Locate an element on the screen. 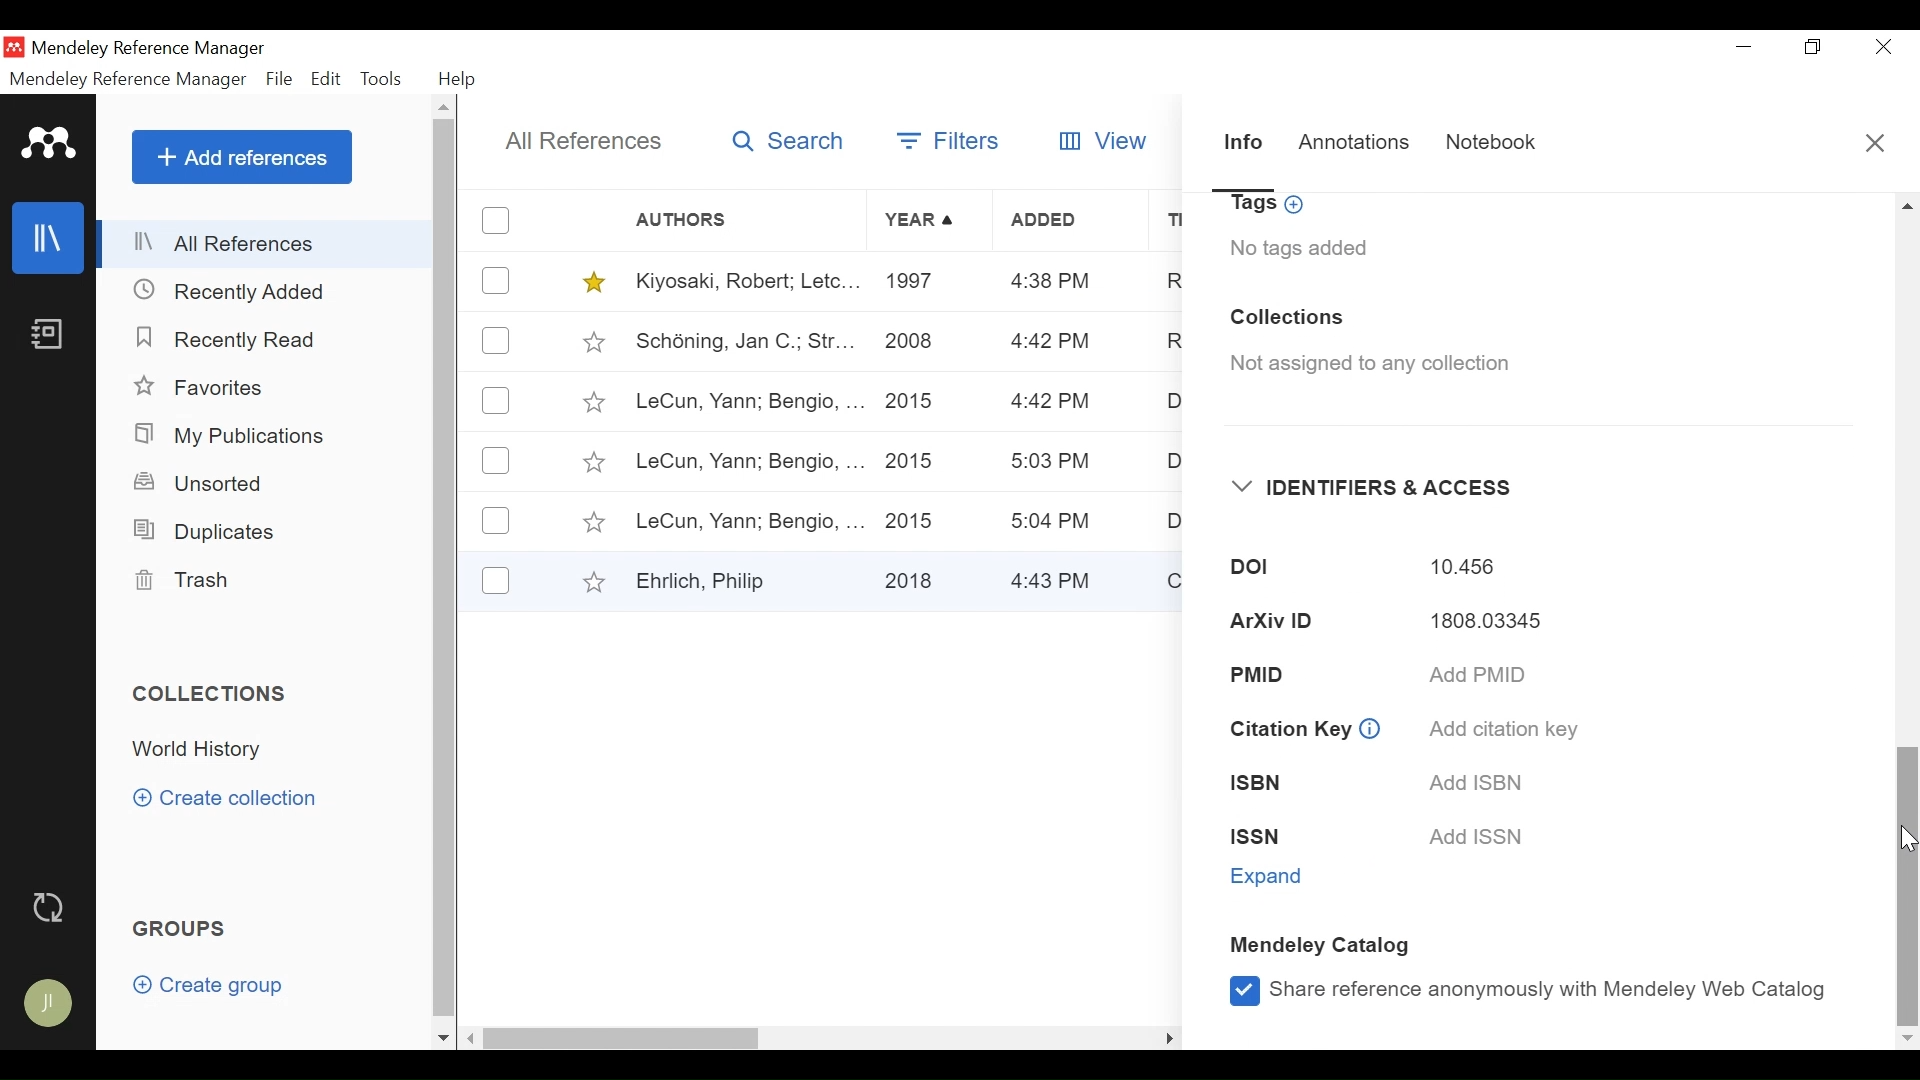  Create group is located at coordinates (208, 984).